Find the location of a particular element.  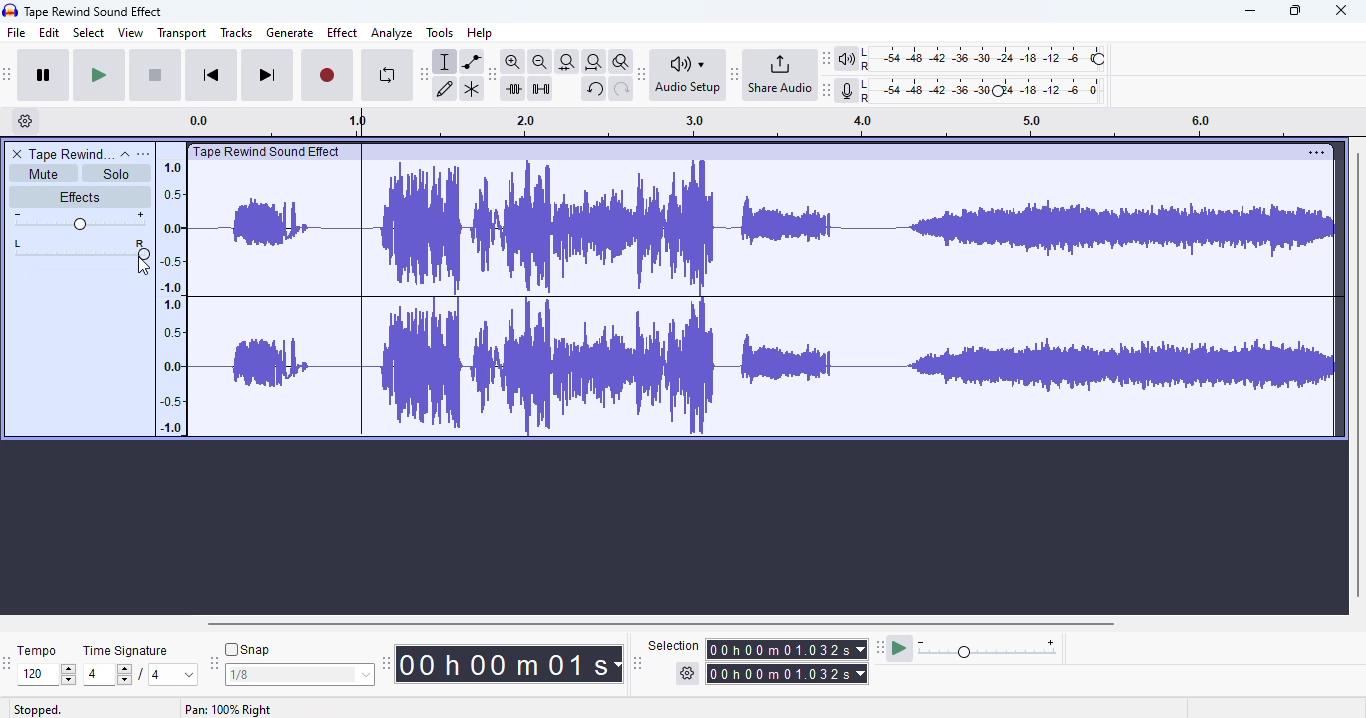

selection tool is located at coordinates (445, 62).